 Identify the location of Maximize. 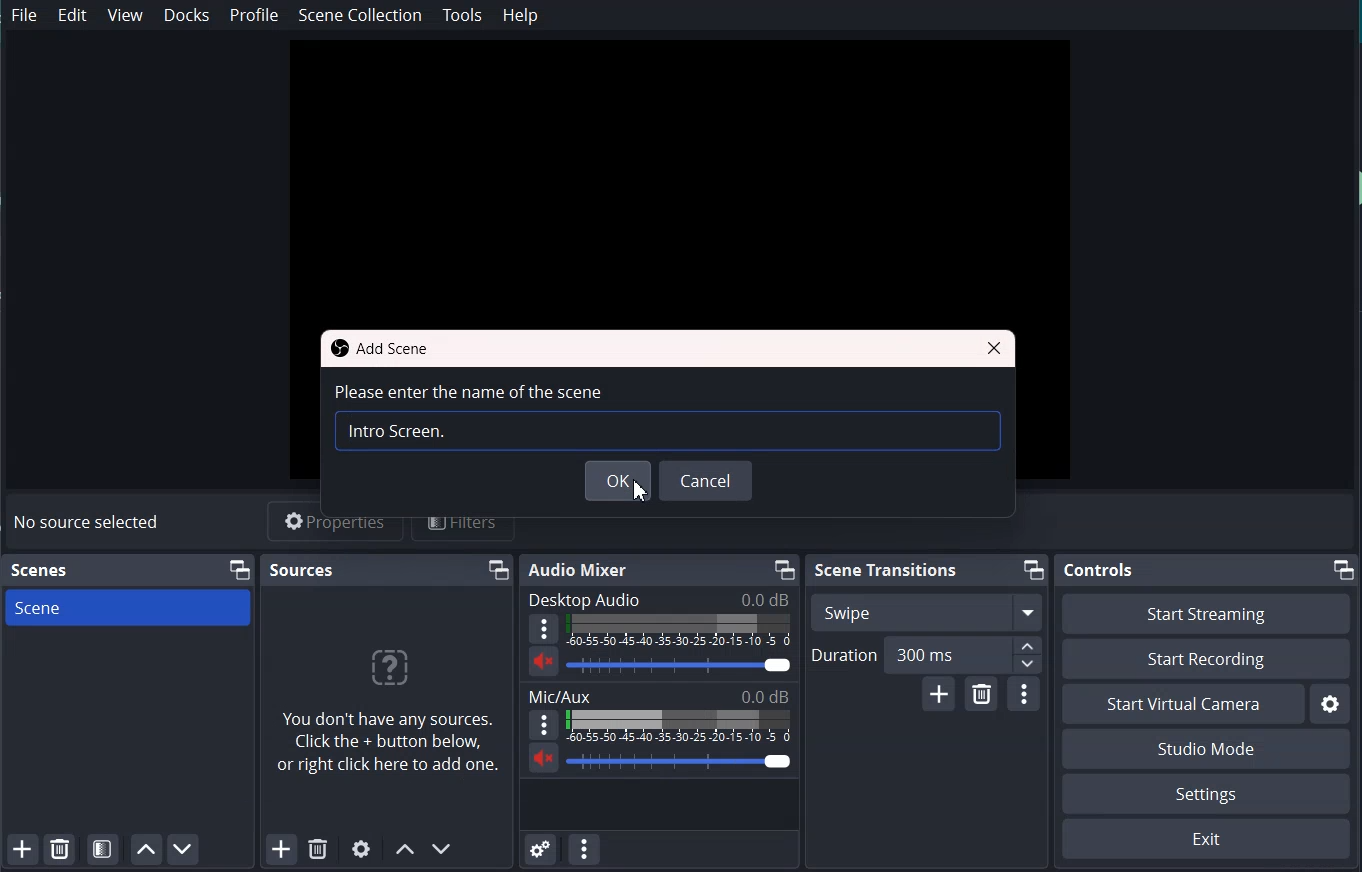
(1032, 570).